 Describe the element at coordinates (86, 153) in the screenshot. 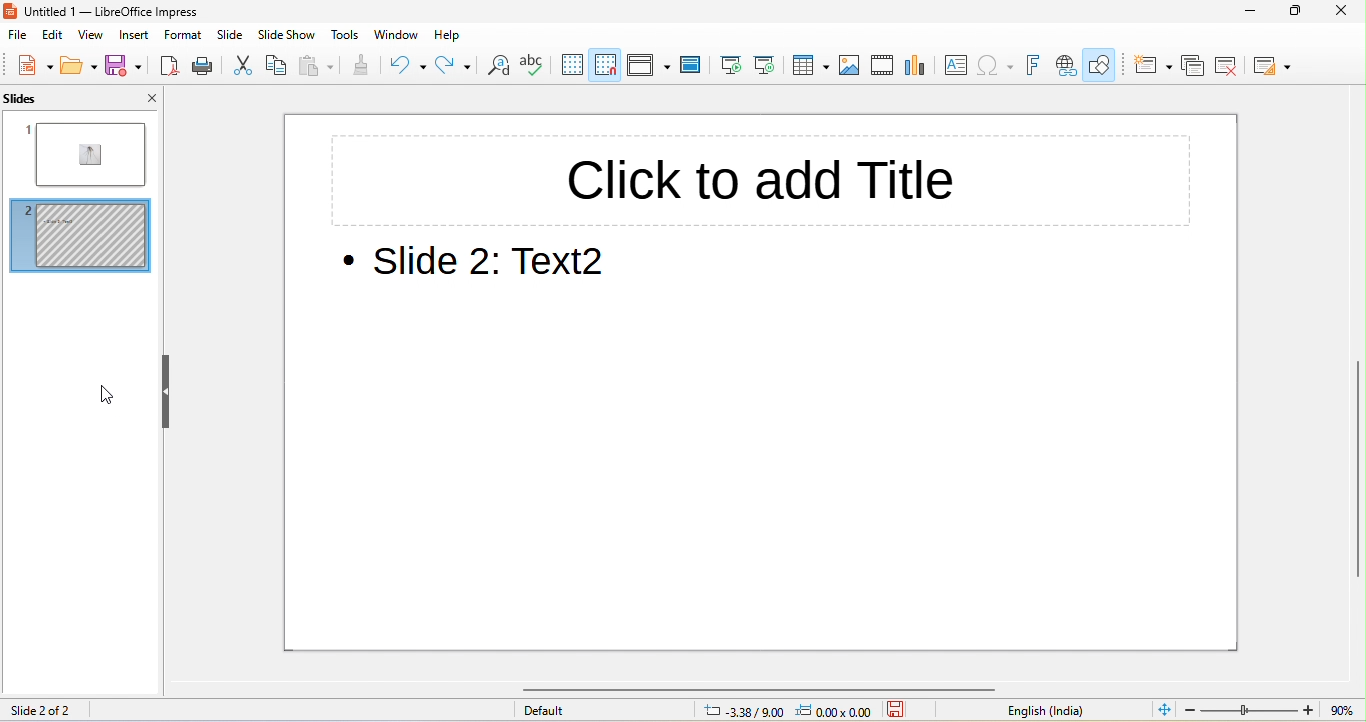

I see `slide 1` at that location.